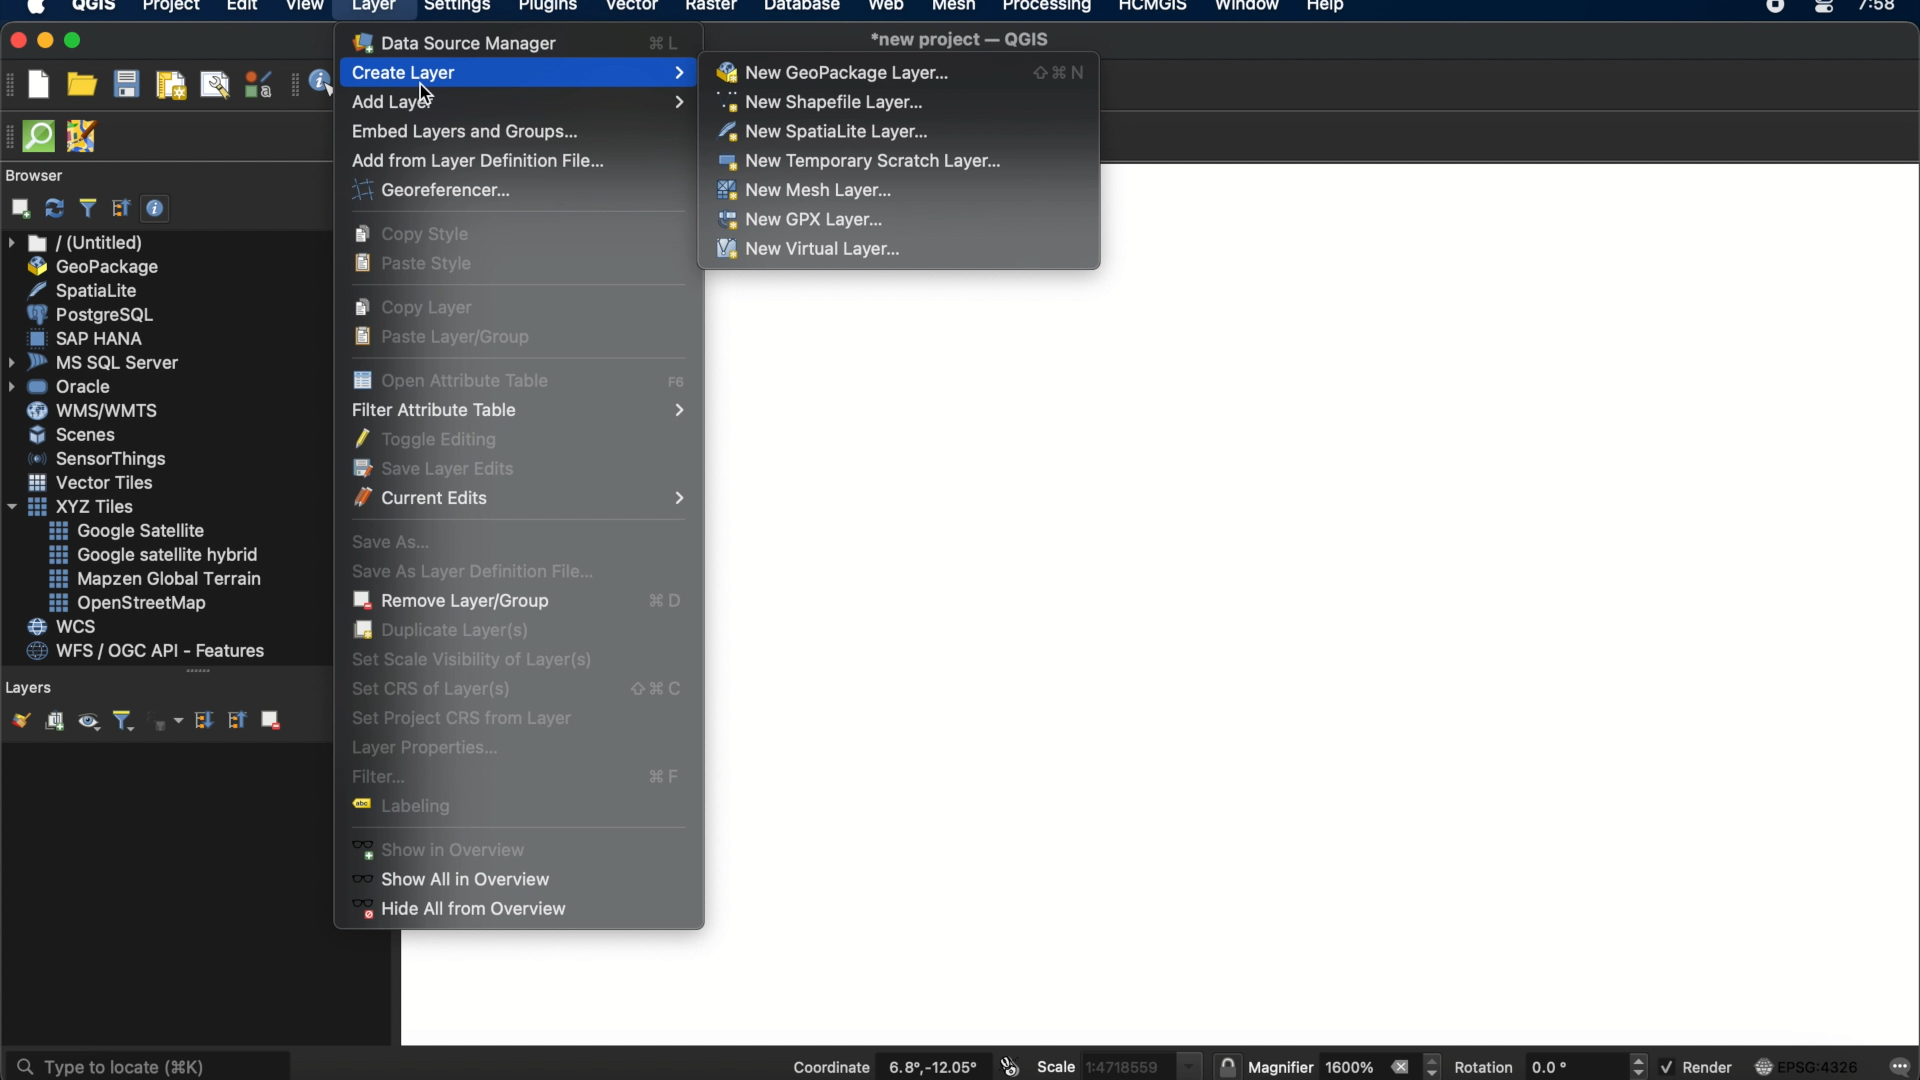  I want to click on web, so click(887, 8).